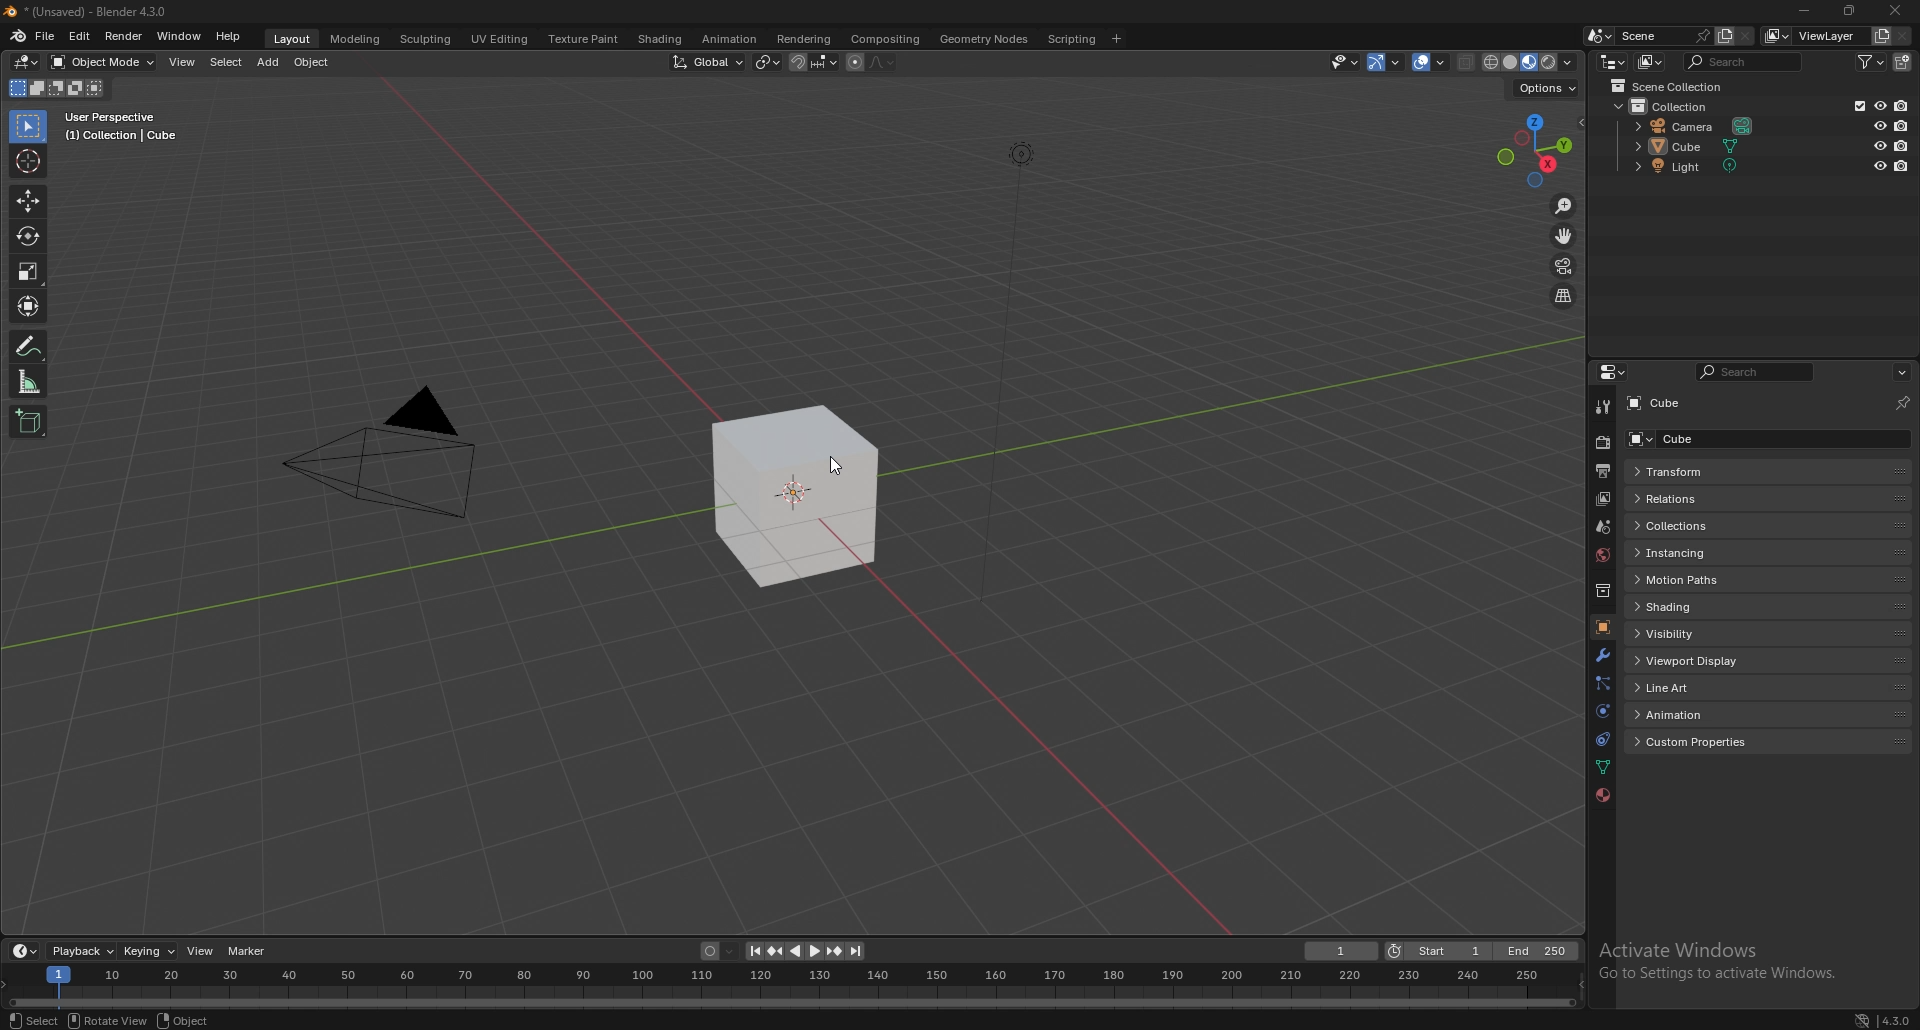  What do you see at coordinates (1650, 62) in the screenshot?
I see `display mode` at bounding box center [1650, 62].